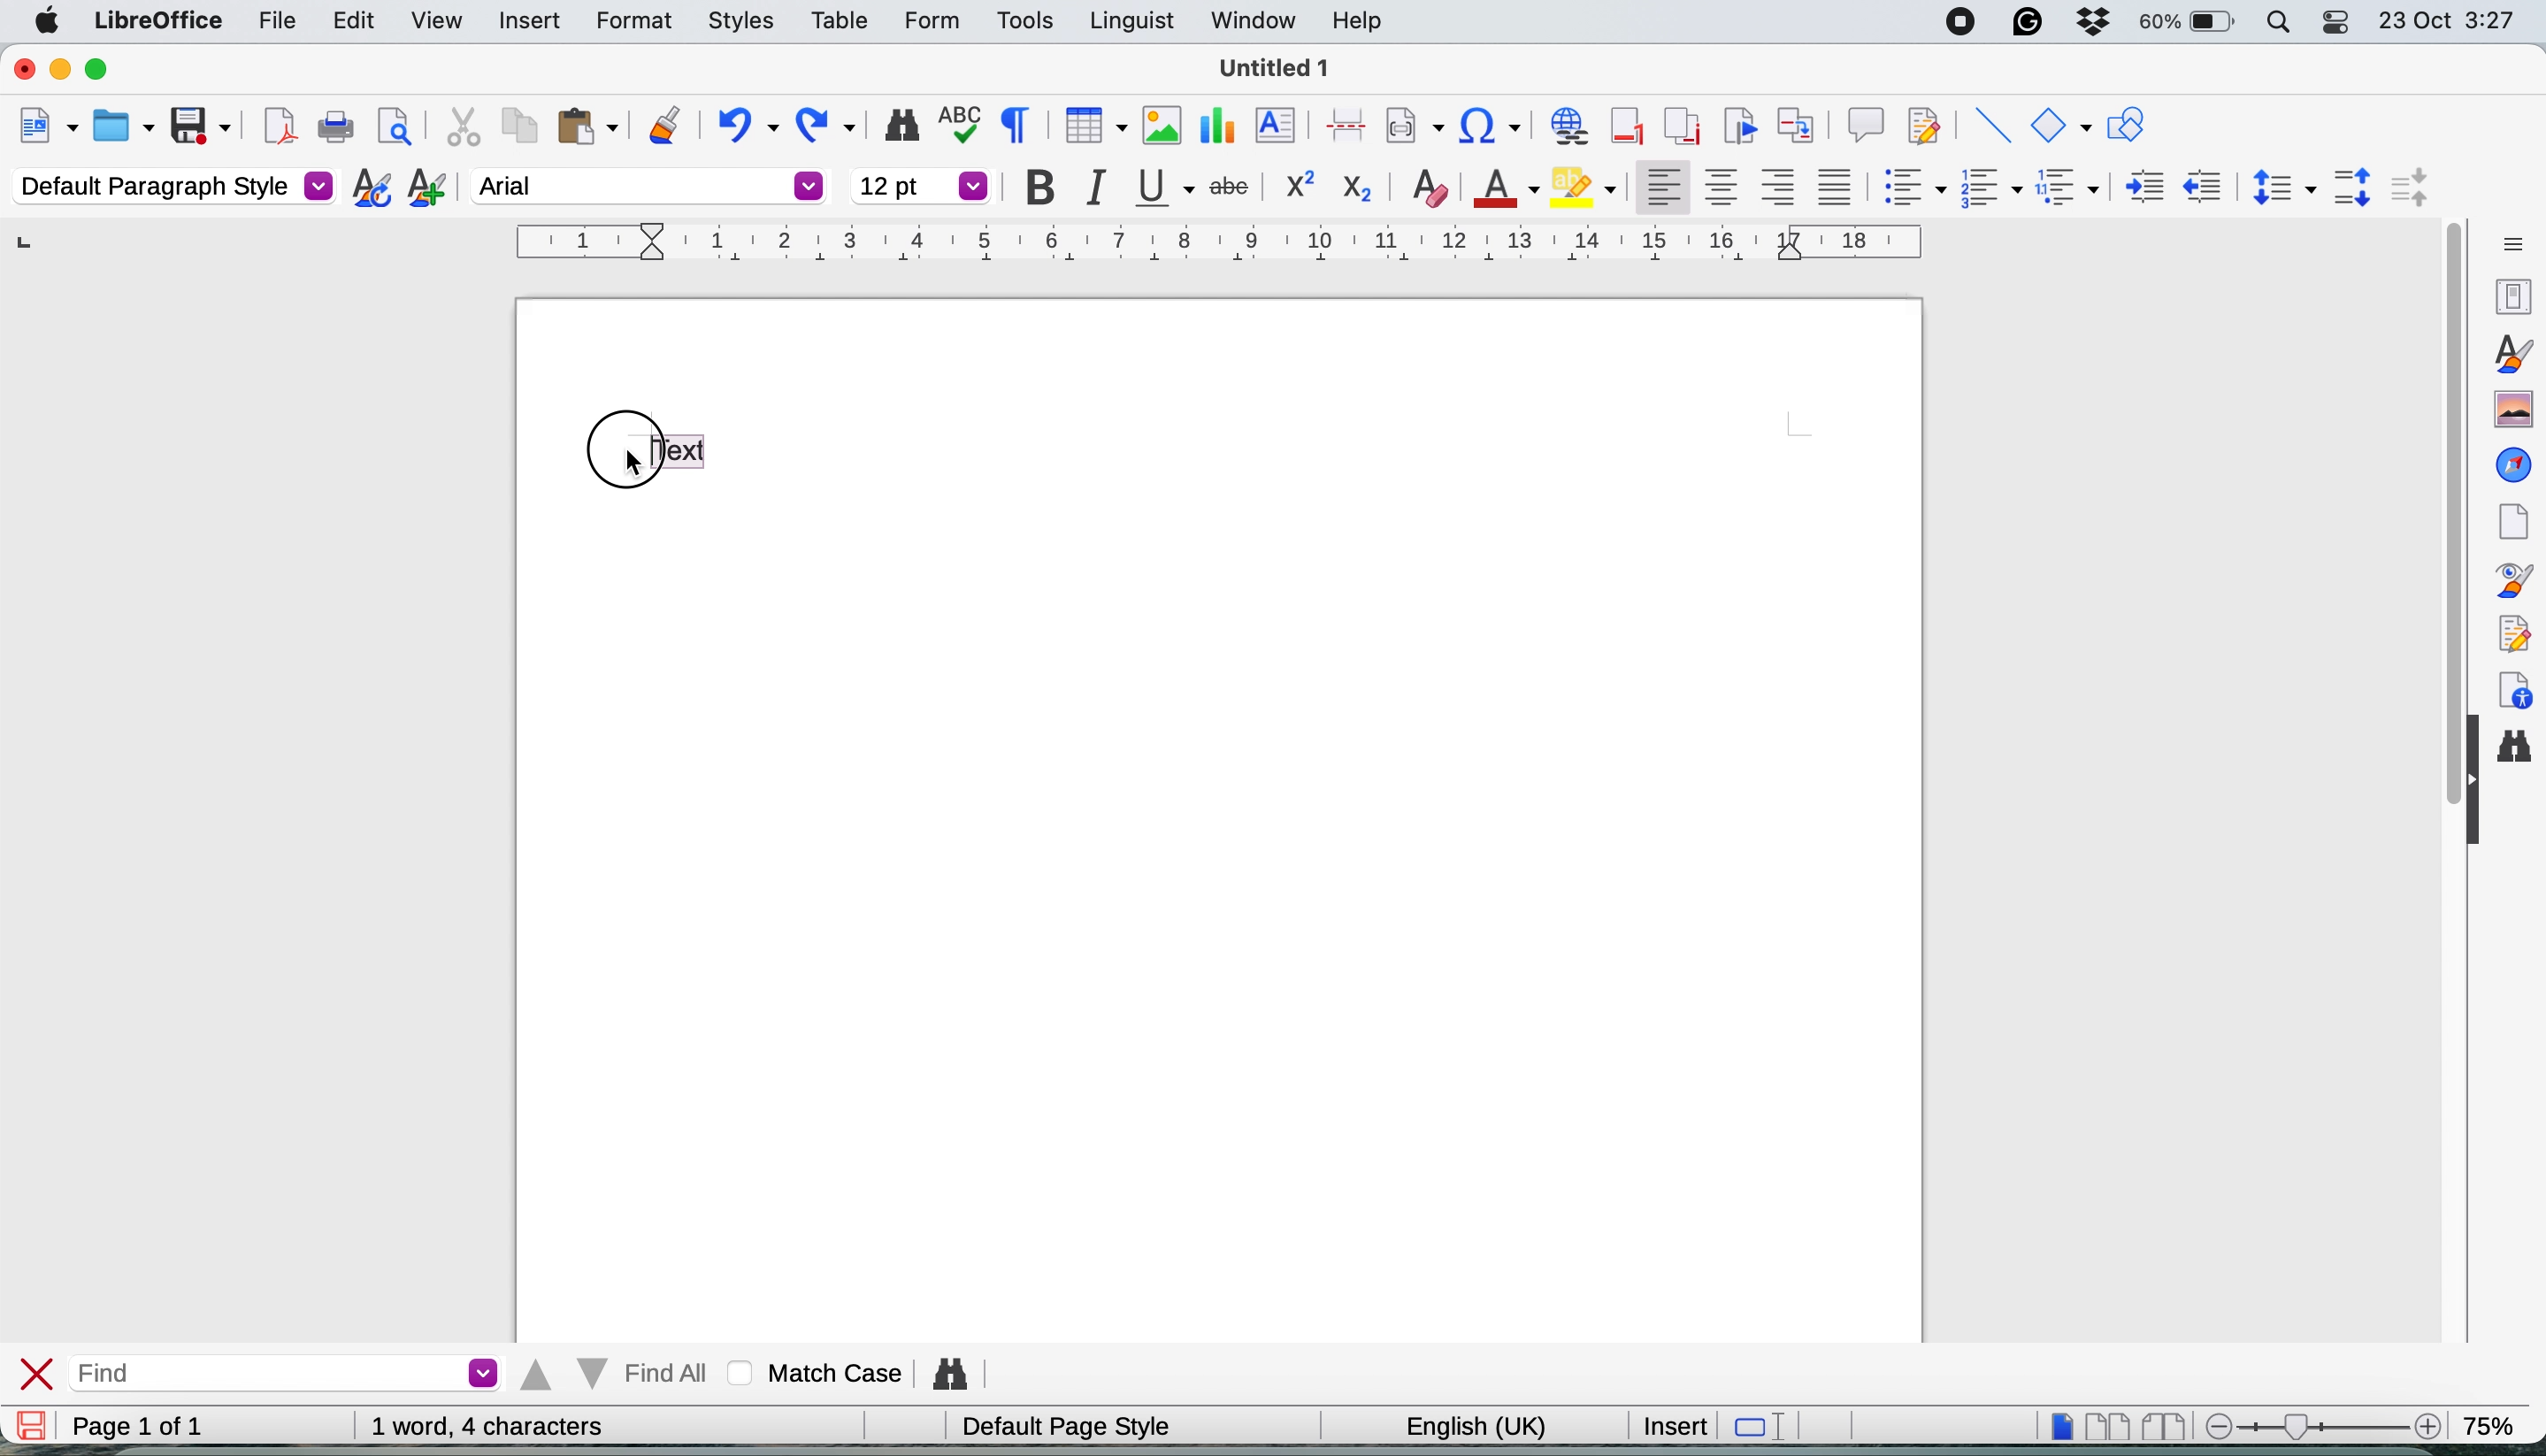 This screenshot has width=2546, height=1456. I want to click on insert comment, so click(1864, 126).